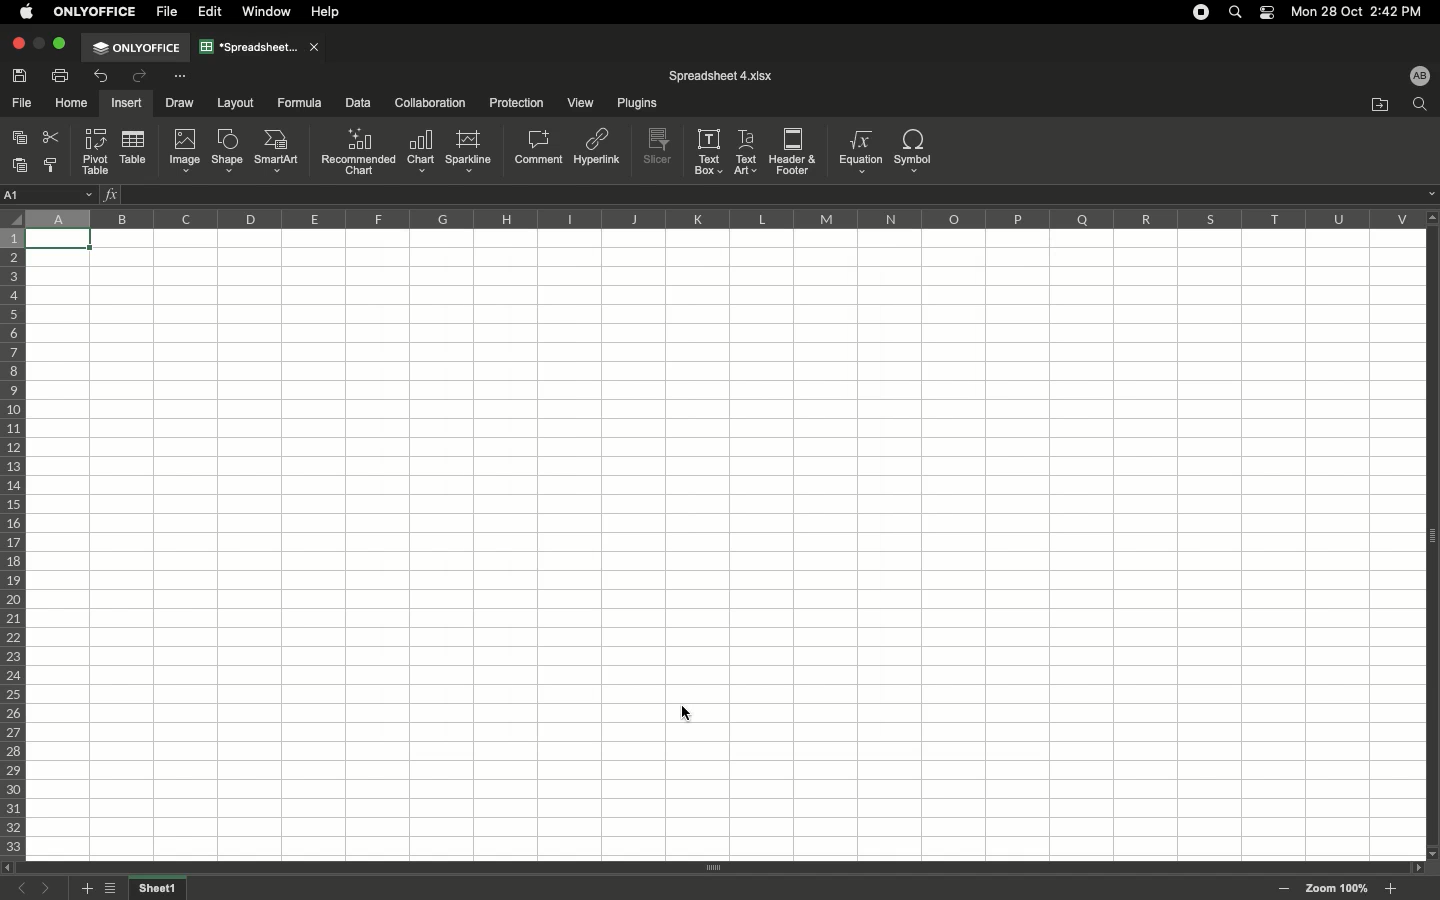  I want to click on Collaboration, so click(431, 104).